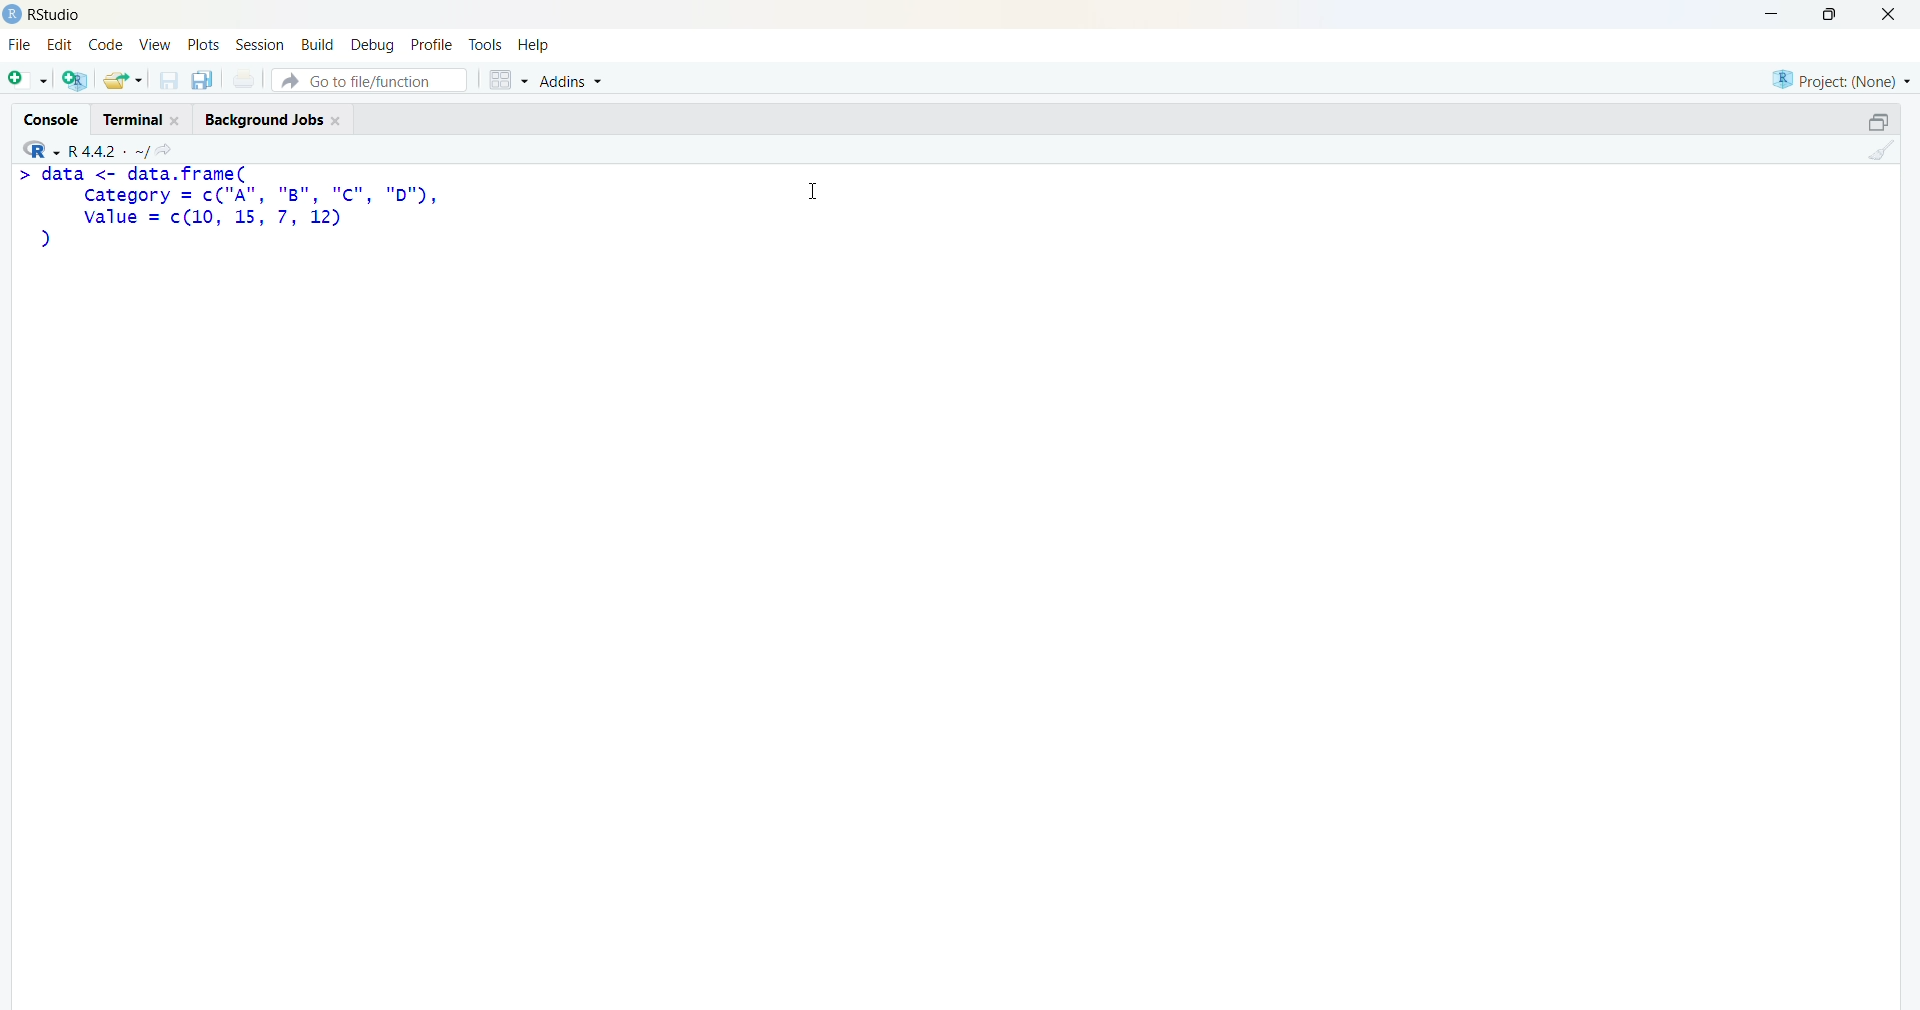  Describe the element at coordinates (43, 150) in the screenshot. I see `R language` at that location.